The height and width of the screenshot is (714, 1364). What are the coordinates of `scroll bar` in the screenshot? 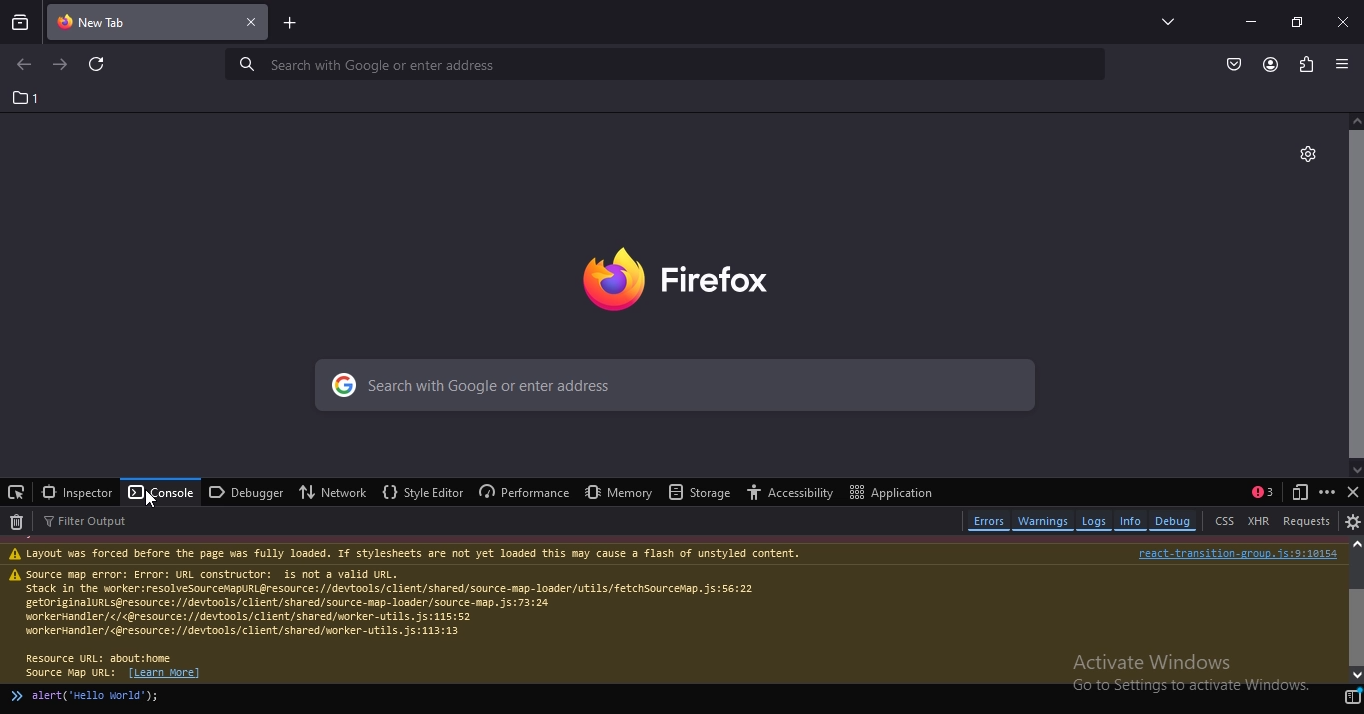 It's located at (1355, 297).